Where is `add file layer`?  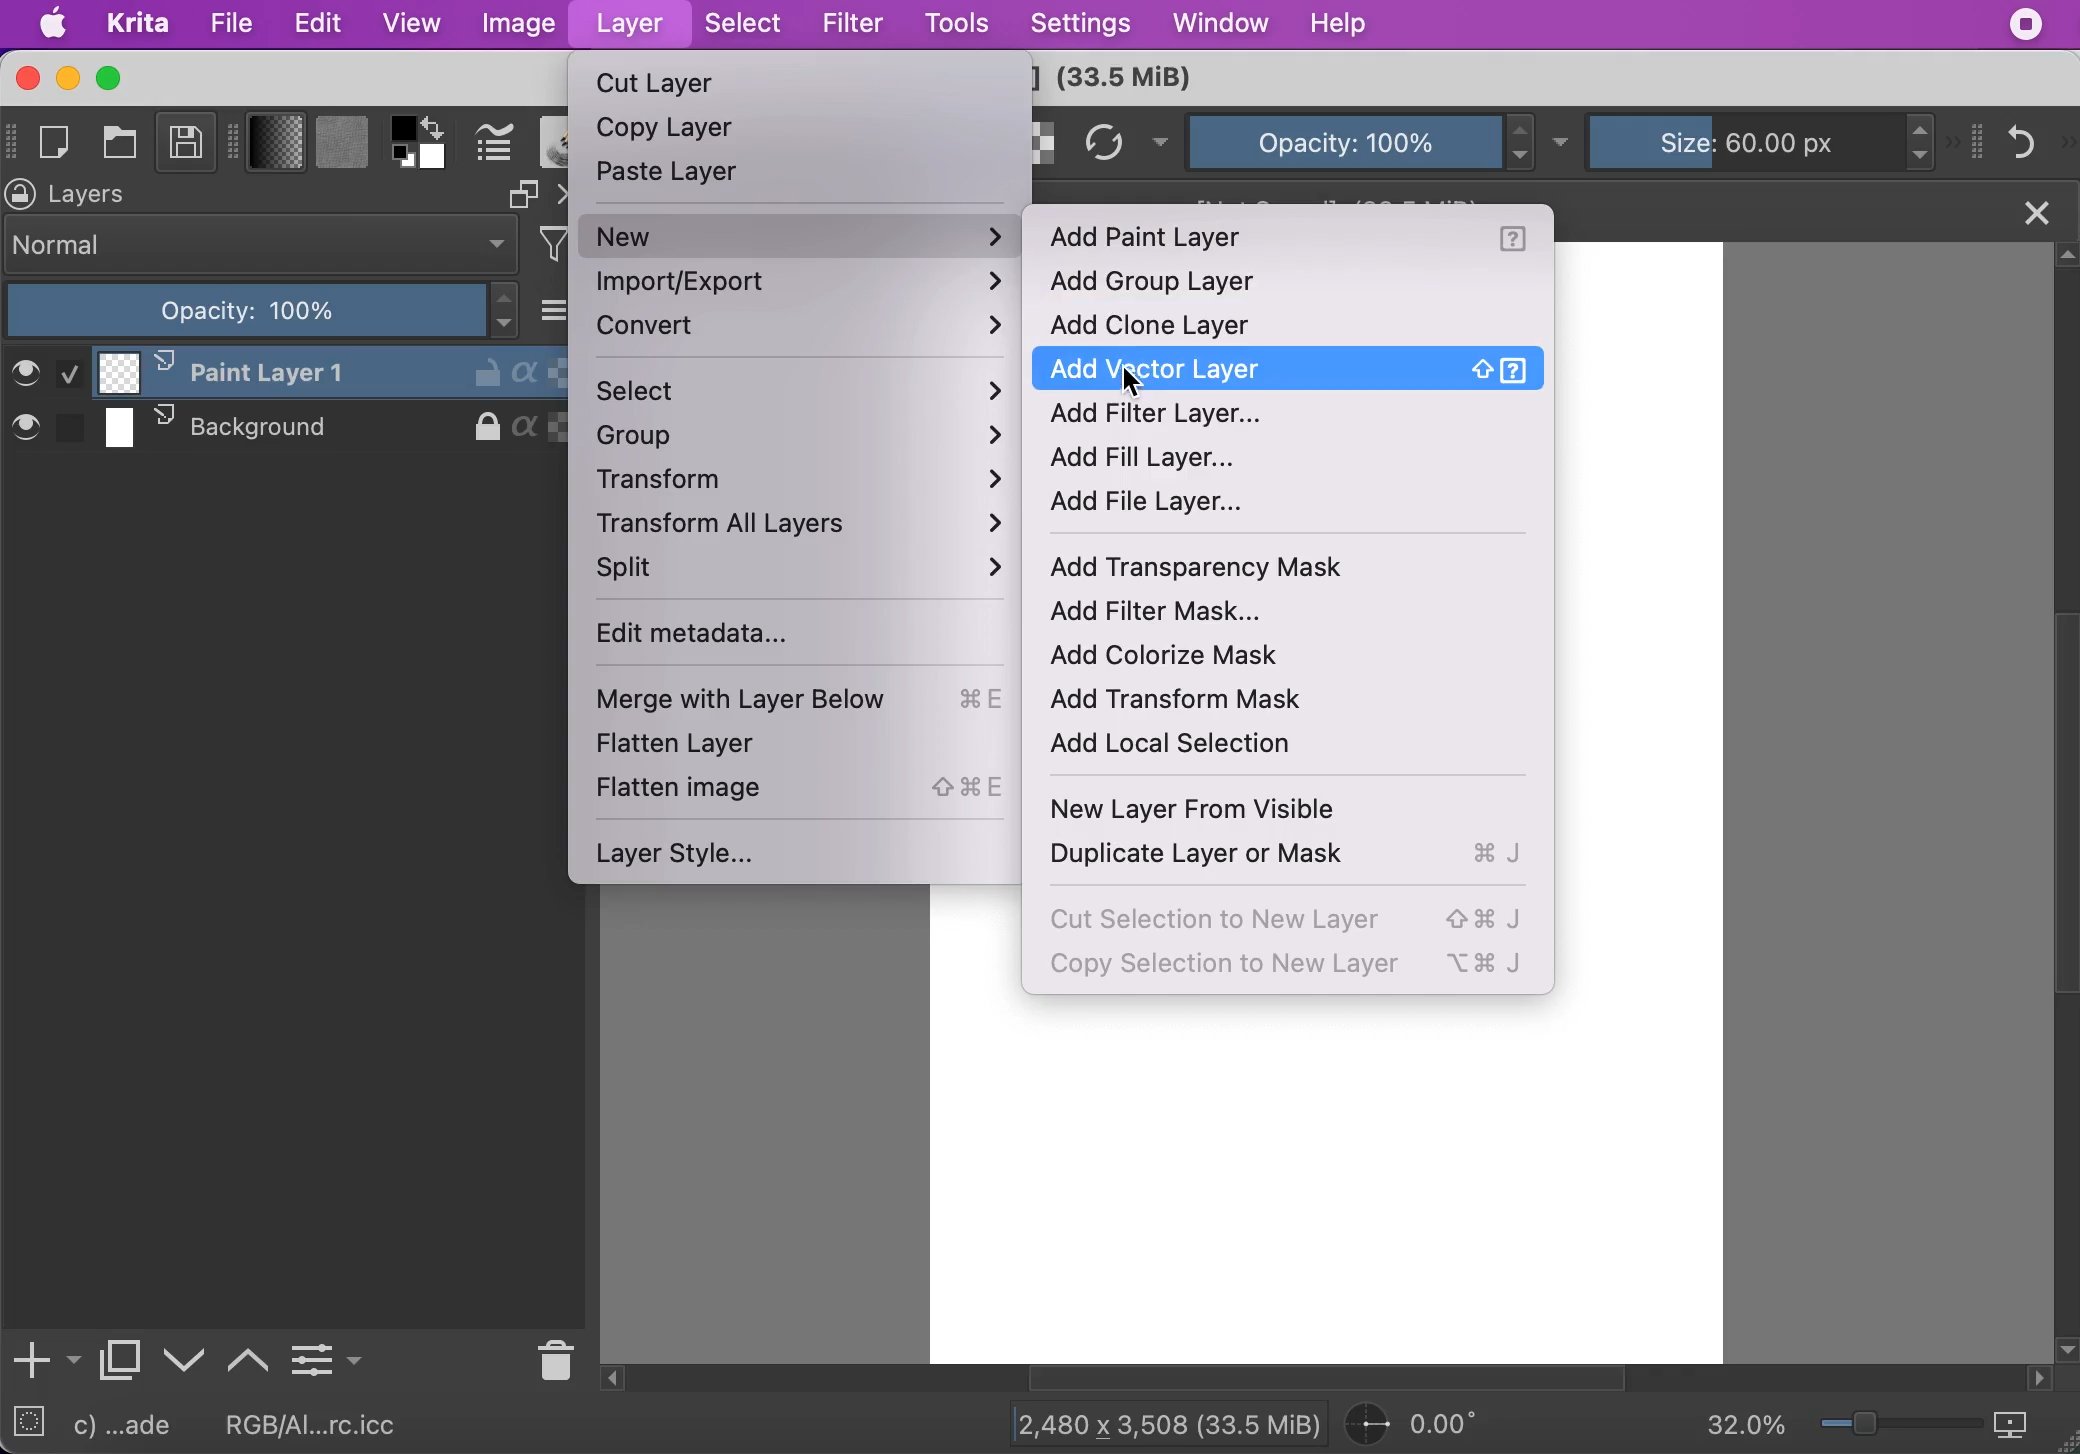
add file layer is located at coordinates (1165, 506).